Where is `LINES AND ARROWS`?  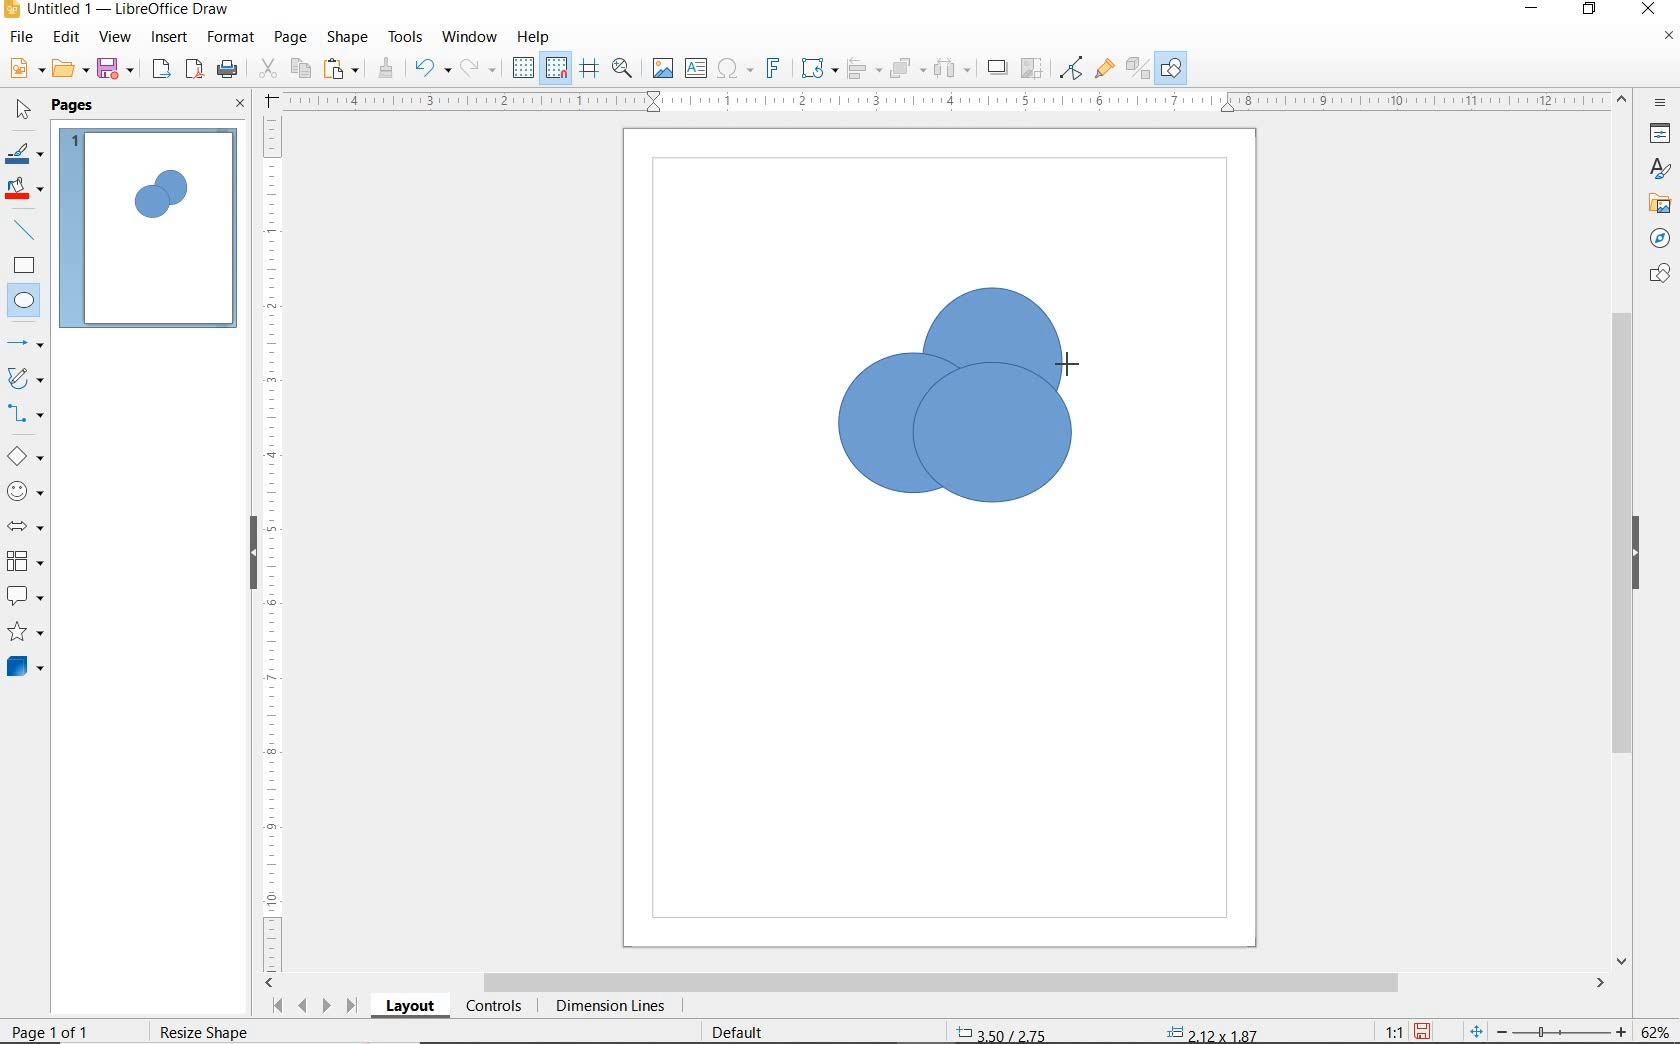
LINES AND ARROWS is located at coordinates (27, 345).